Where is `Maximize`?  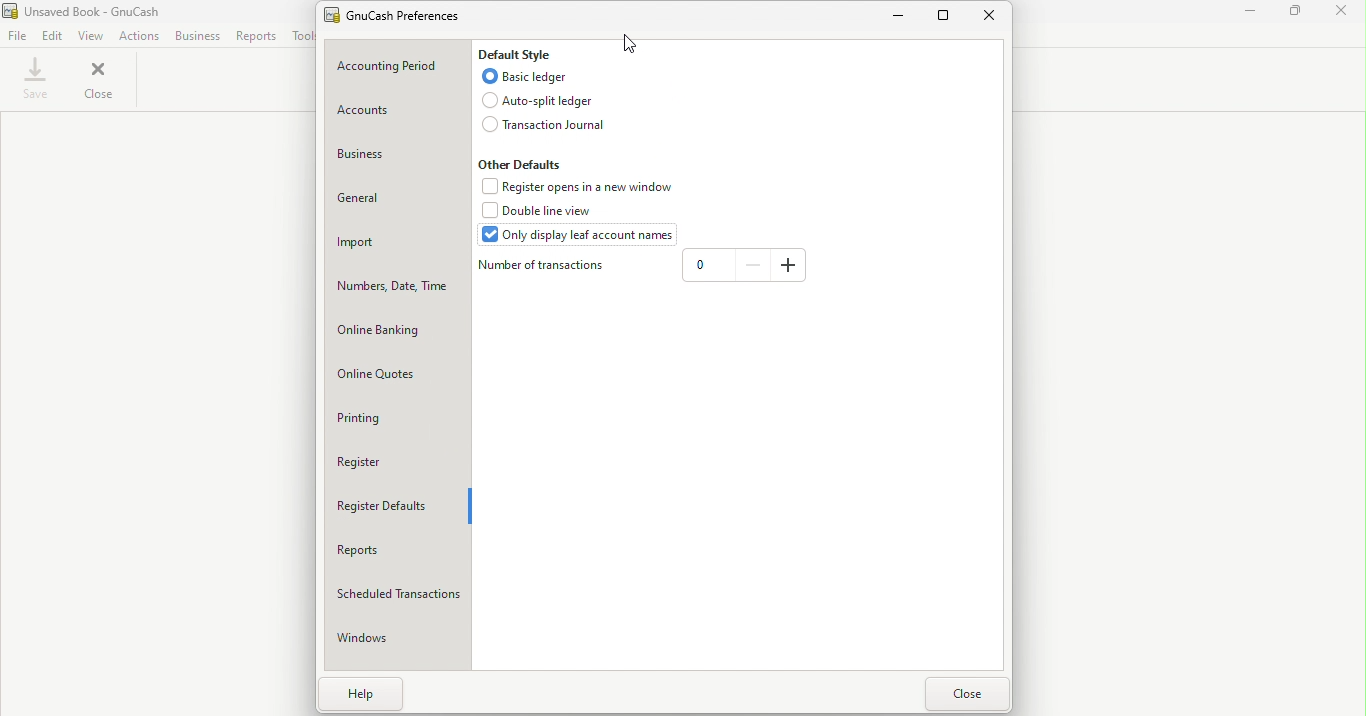
Maximize is located at coordinates (1301, 13).